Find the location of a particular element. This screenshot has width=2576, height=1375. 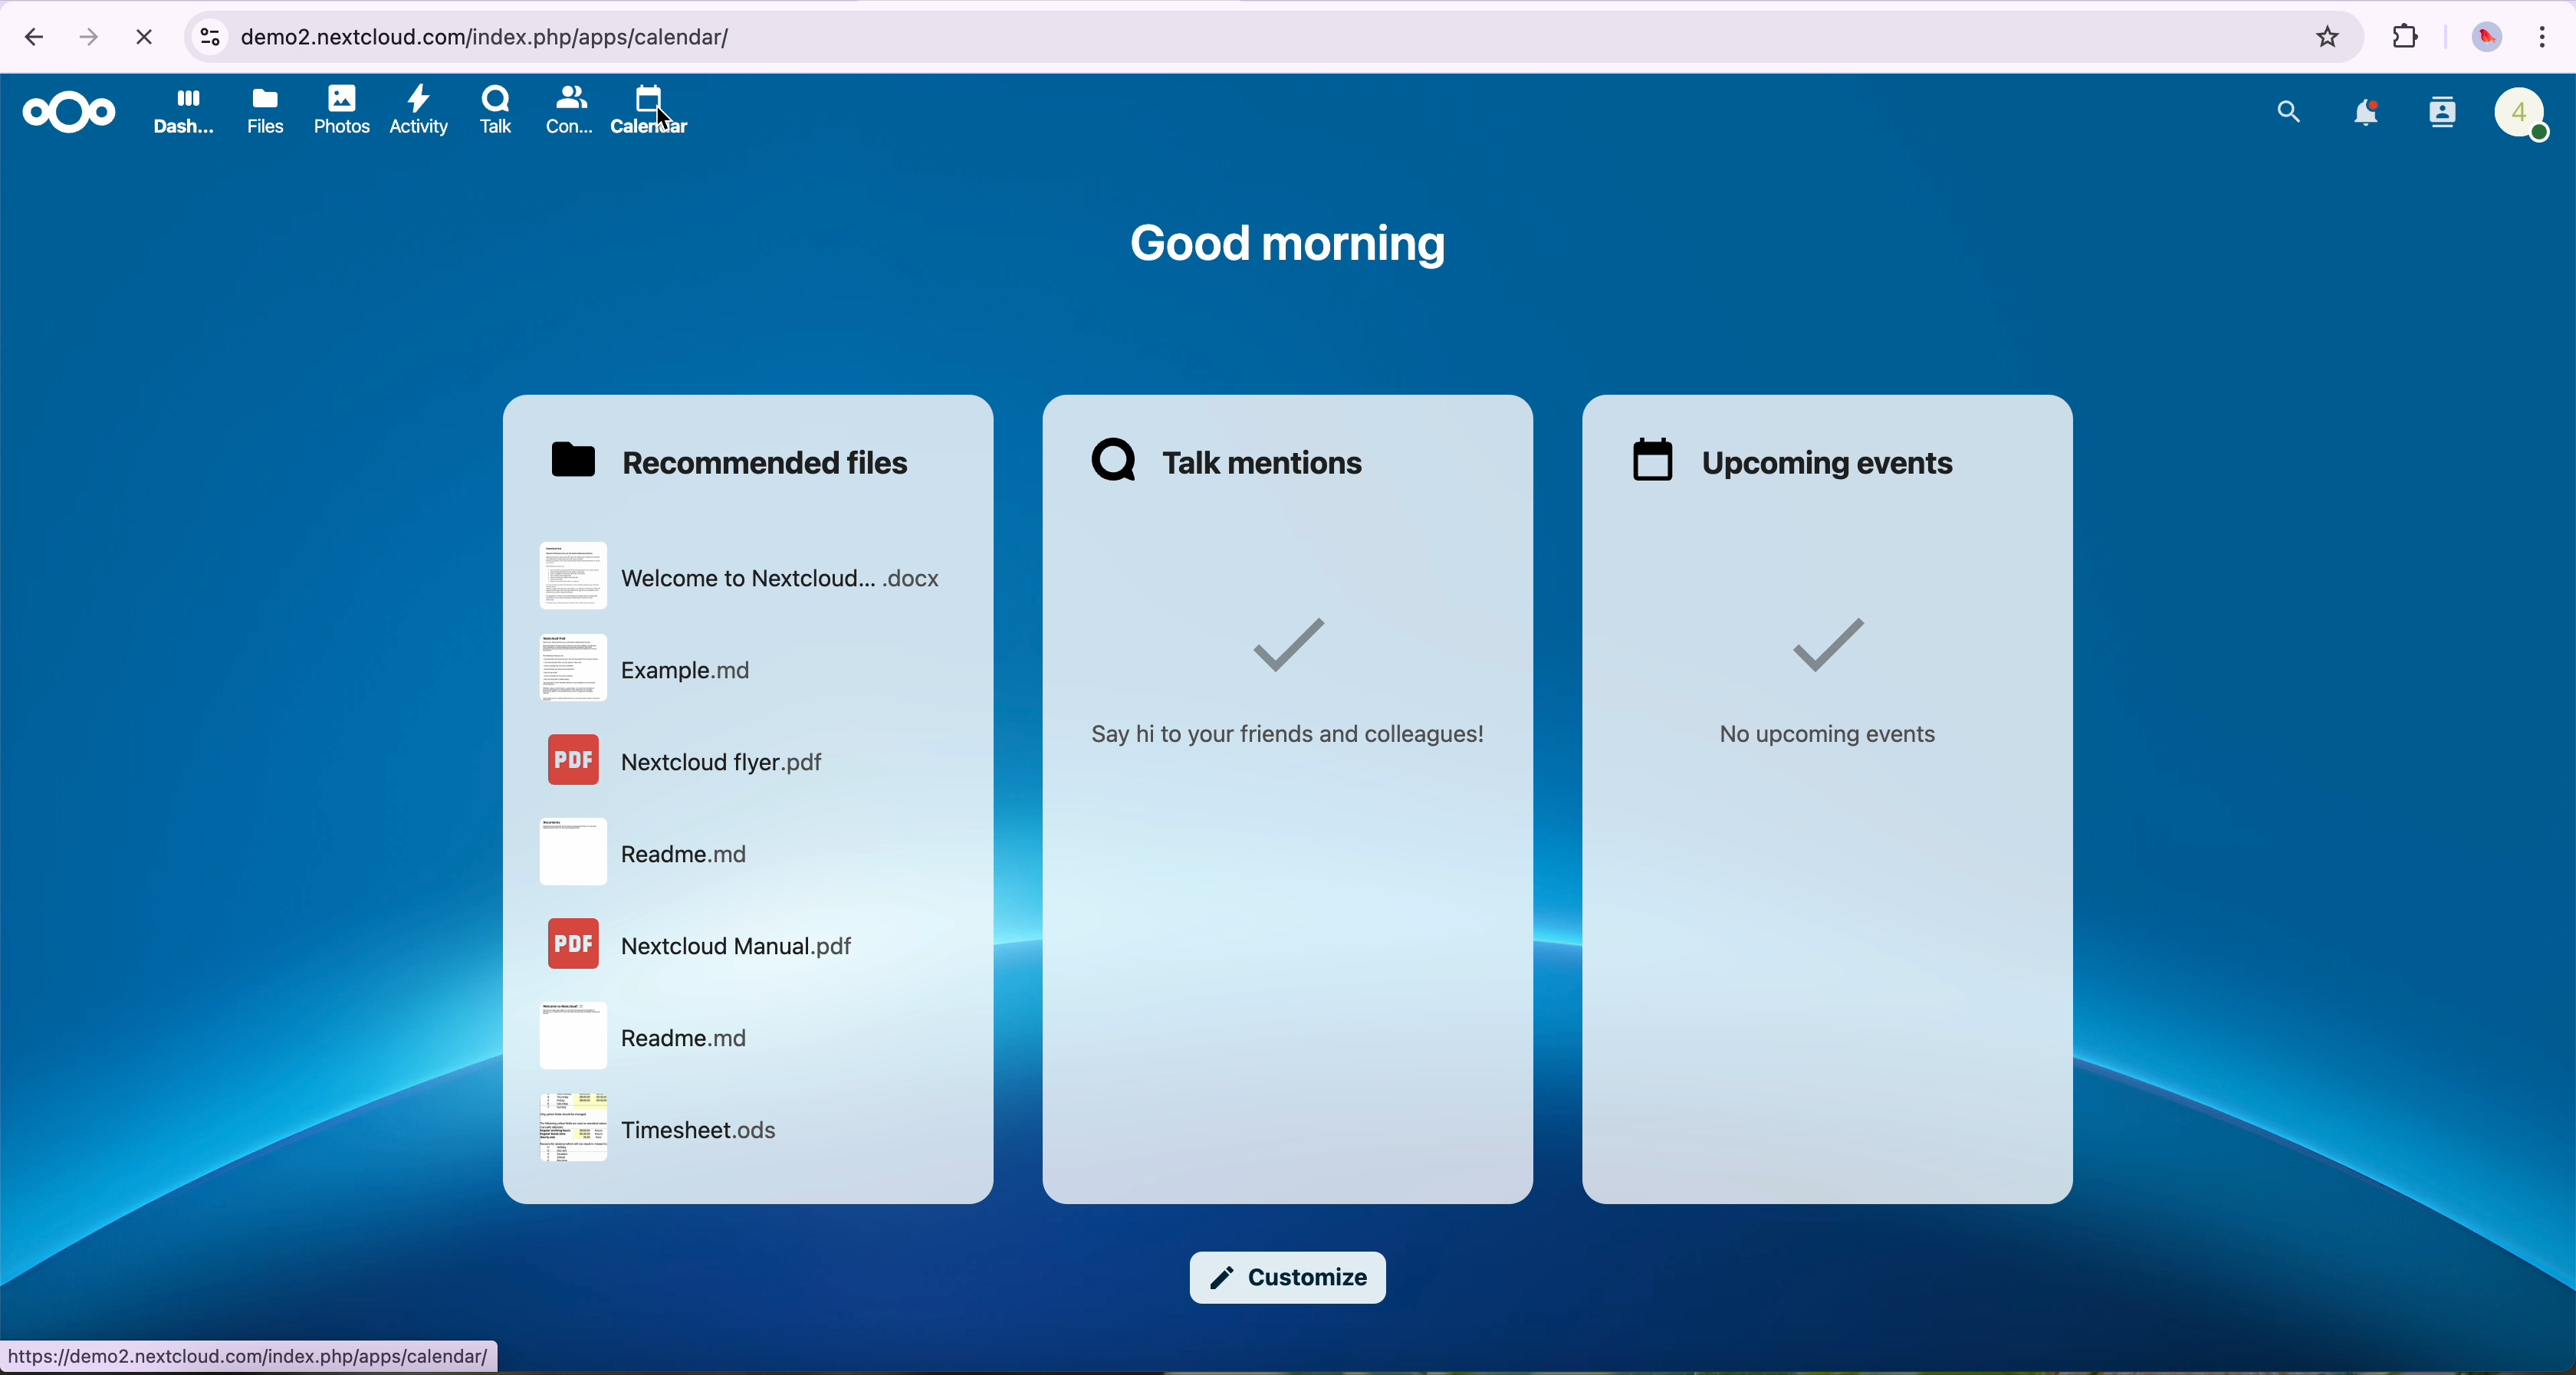

navigate back is located at coordinates (34, 35).